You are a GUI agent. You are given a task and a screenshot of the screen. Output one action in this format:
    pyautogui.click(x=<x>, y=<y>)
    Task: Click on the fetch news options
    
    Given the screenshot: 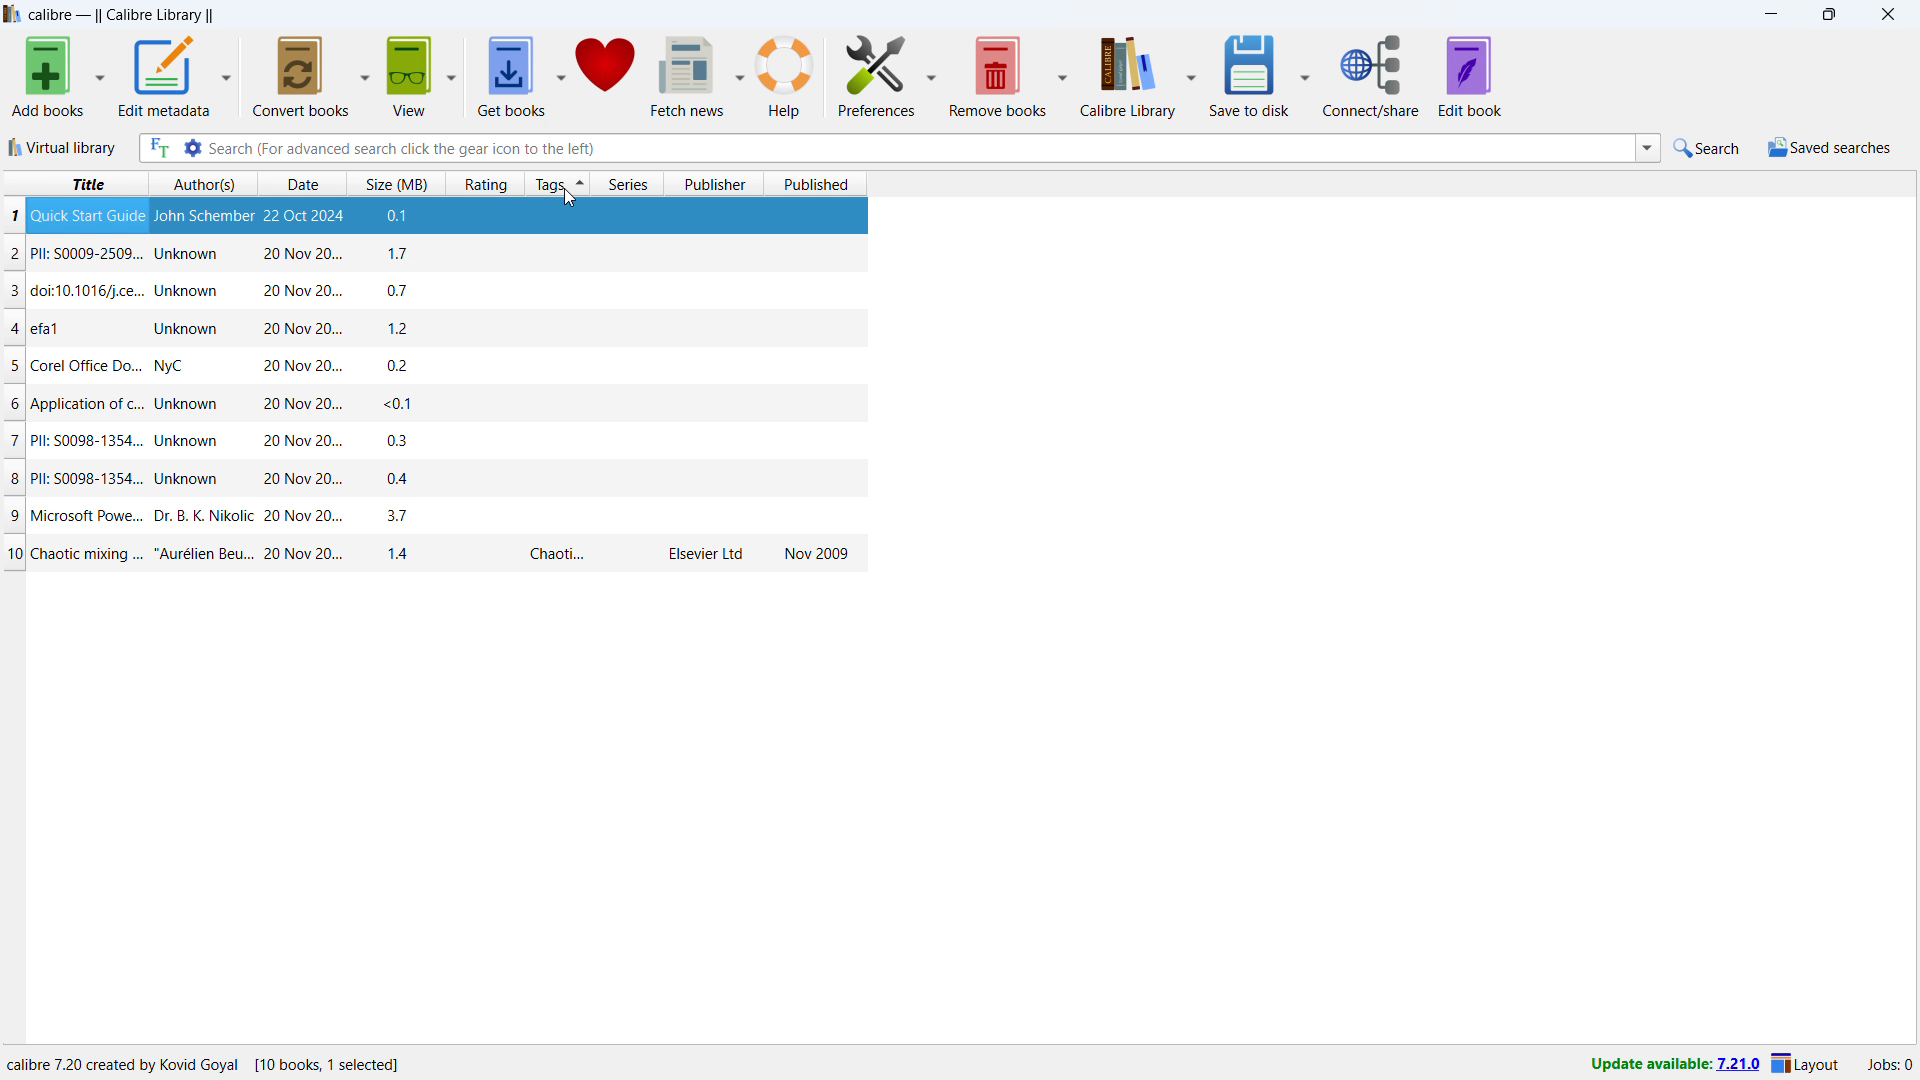 What is the action you would take?
    pyautogui.click(x=740, y=75)
    